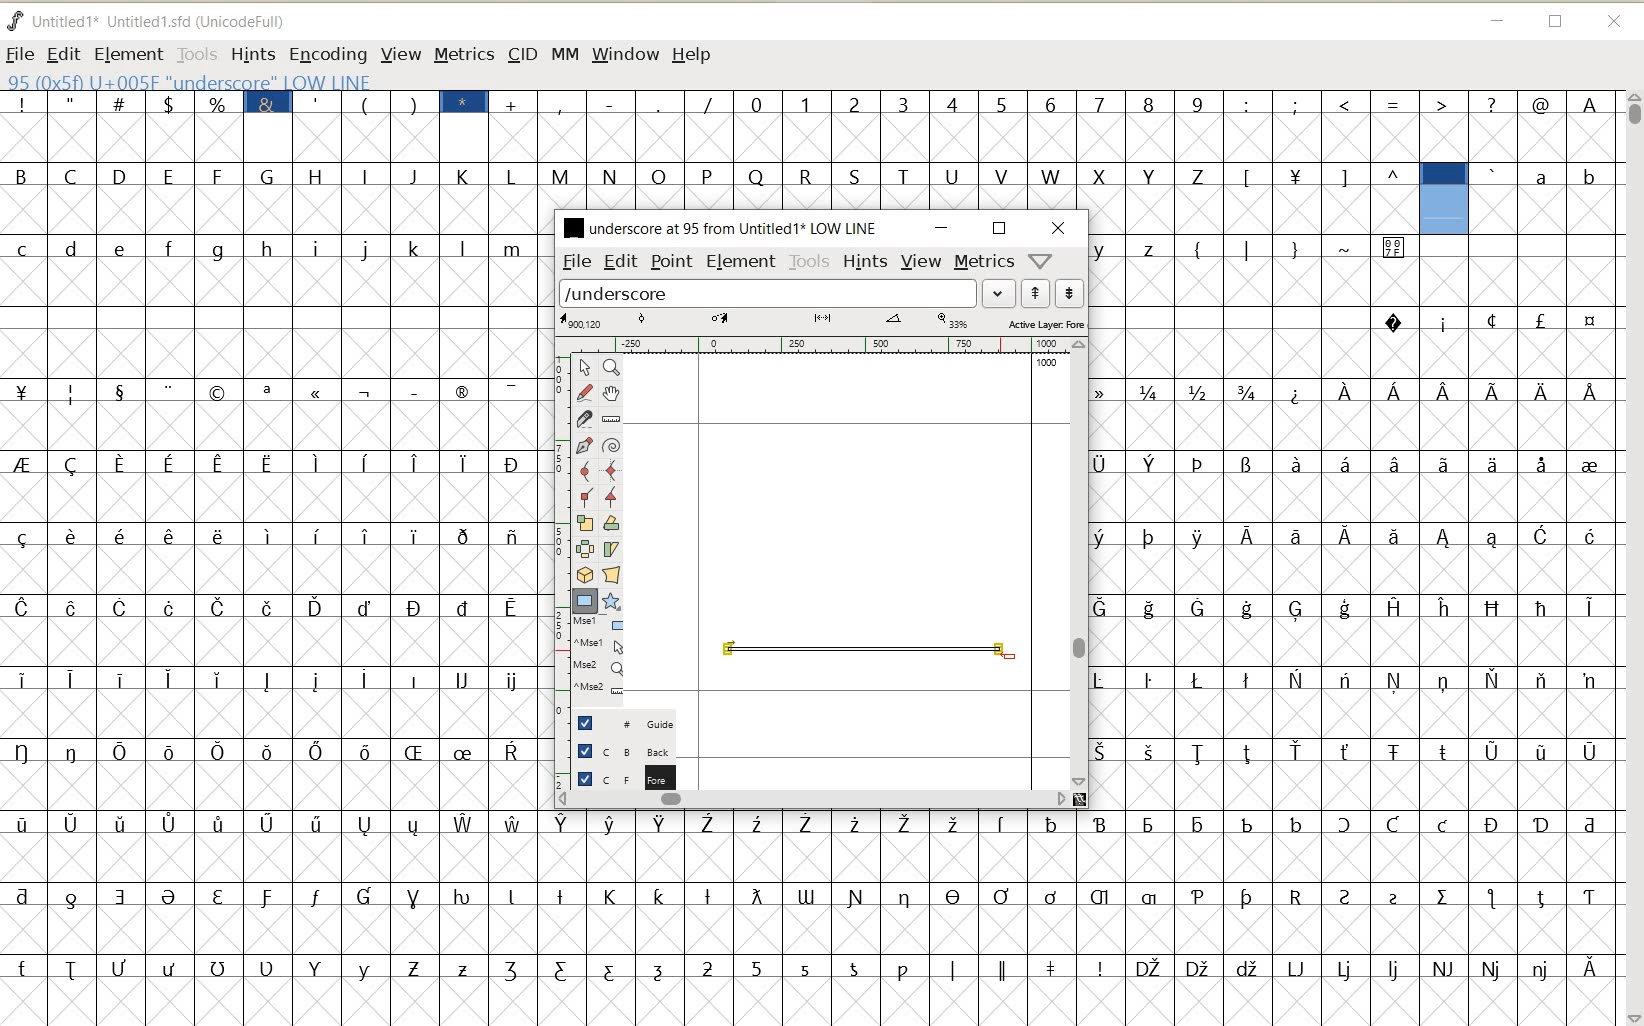 This screenshot has width=1644, height=1026. I want to click on SCALE, so click(557, 528).